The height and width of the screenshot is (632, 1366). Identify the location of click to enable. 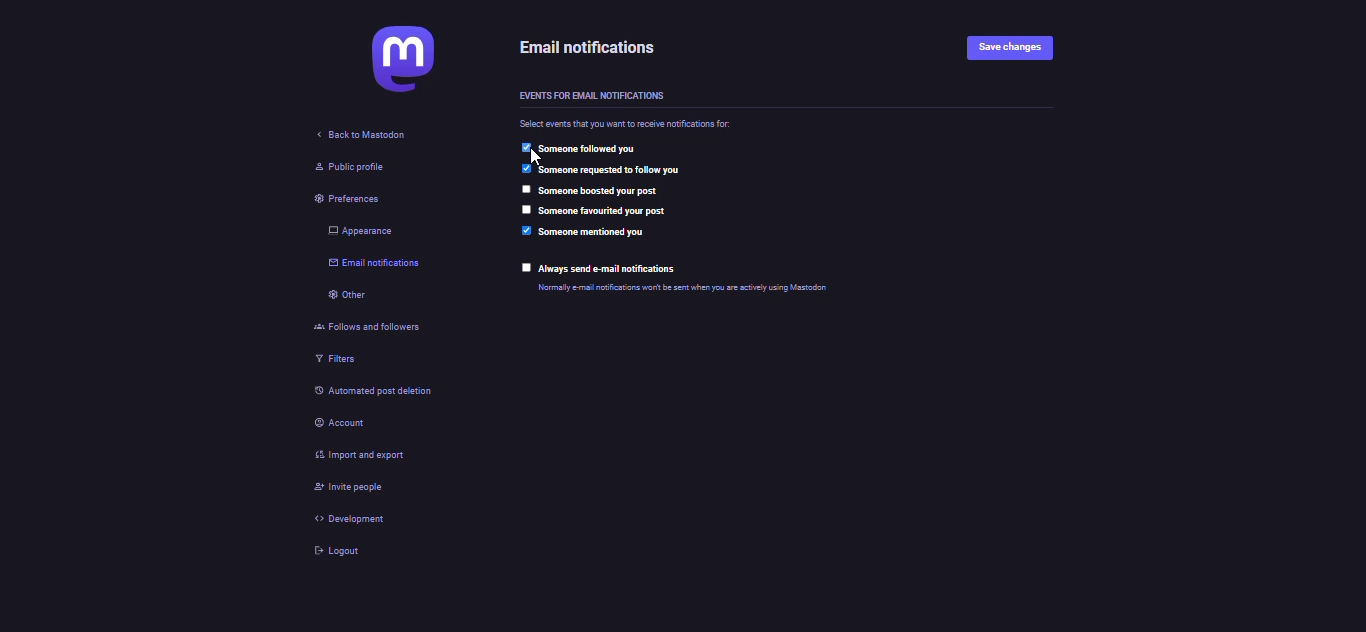
(525, 189).